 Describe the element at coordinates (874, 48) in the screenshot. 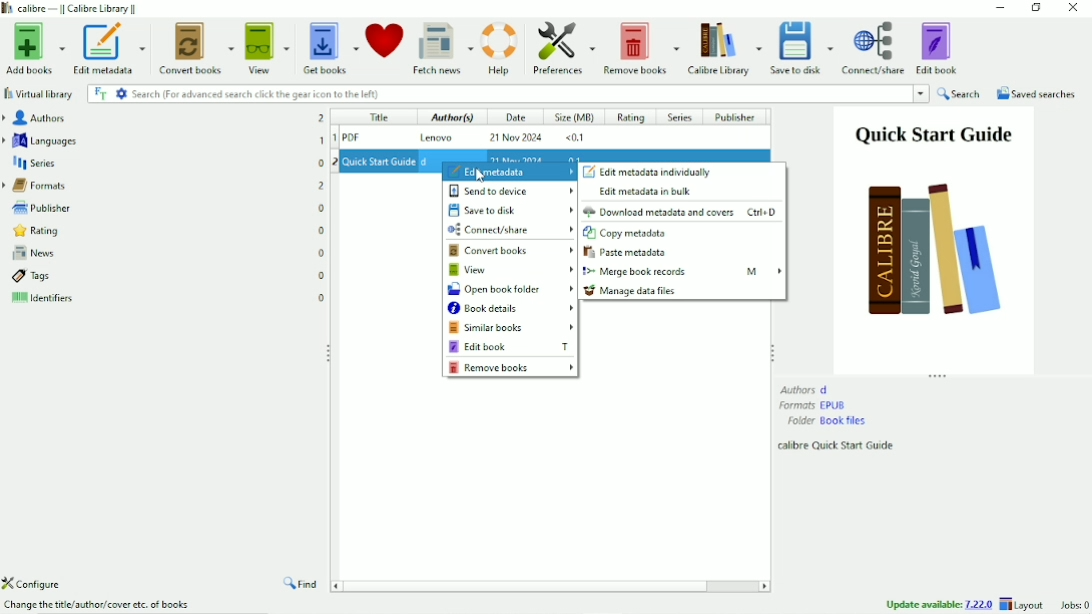

I see `Connect/share` at that location.